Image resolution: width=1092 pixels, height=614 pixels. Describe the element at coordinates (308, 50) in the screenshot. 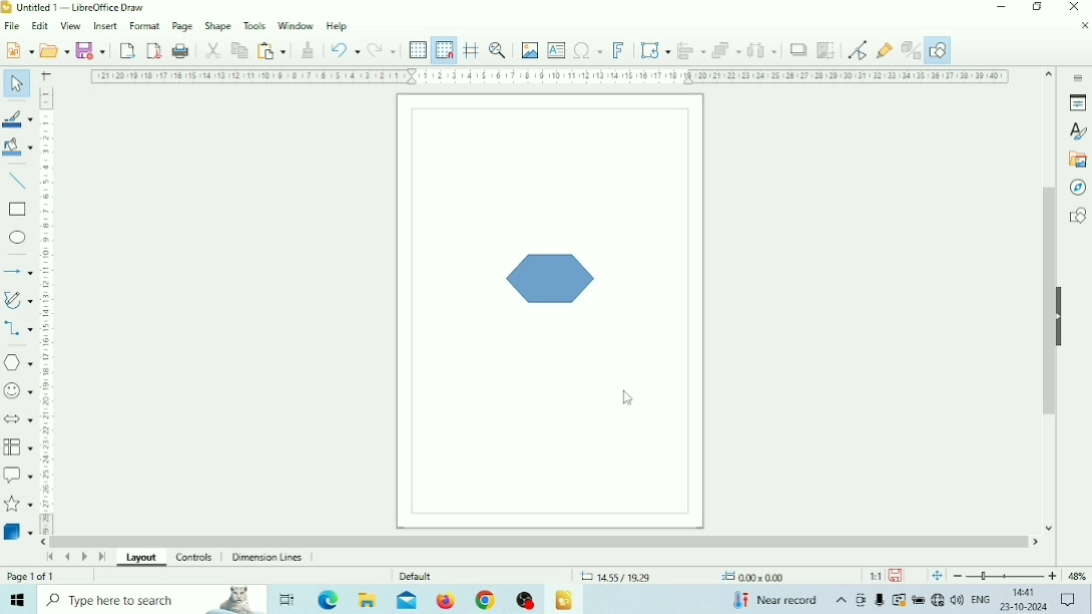

I see `Clone Formatting` at that location.